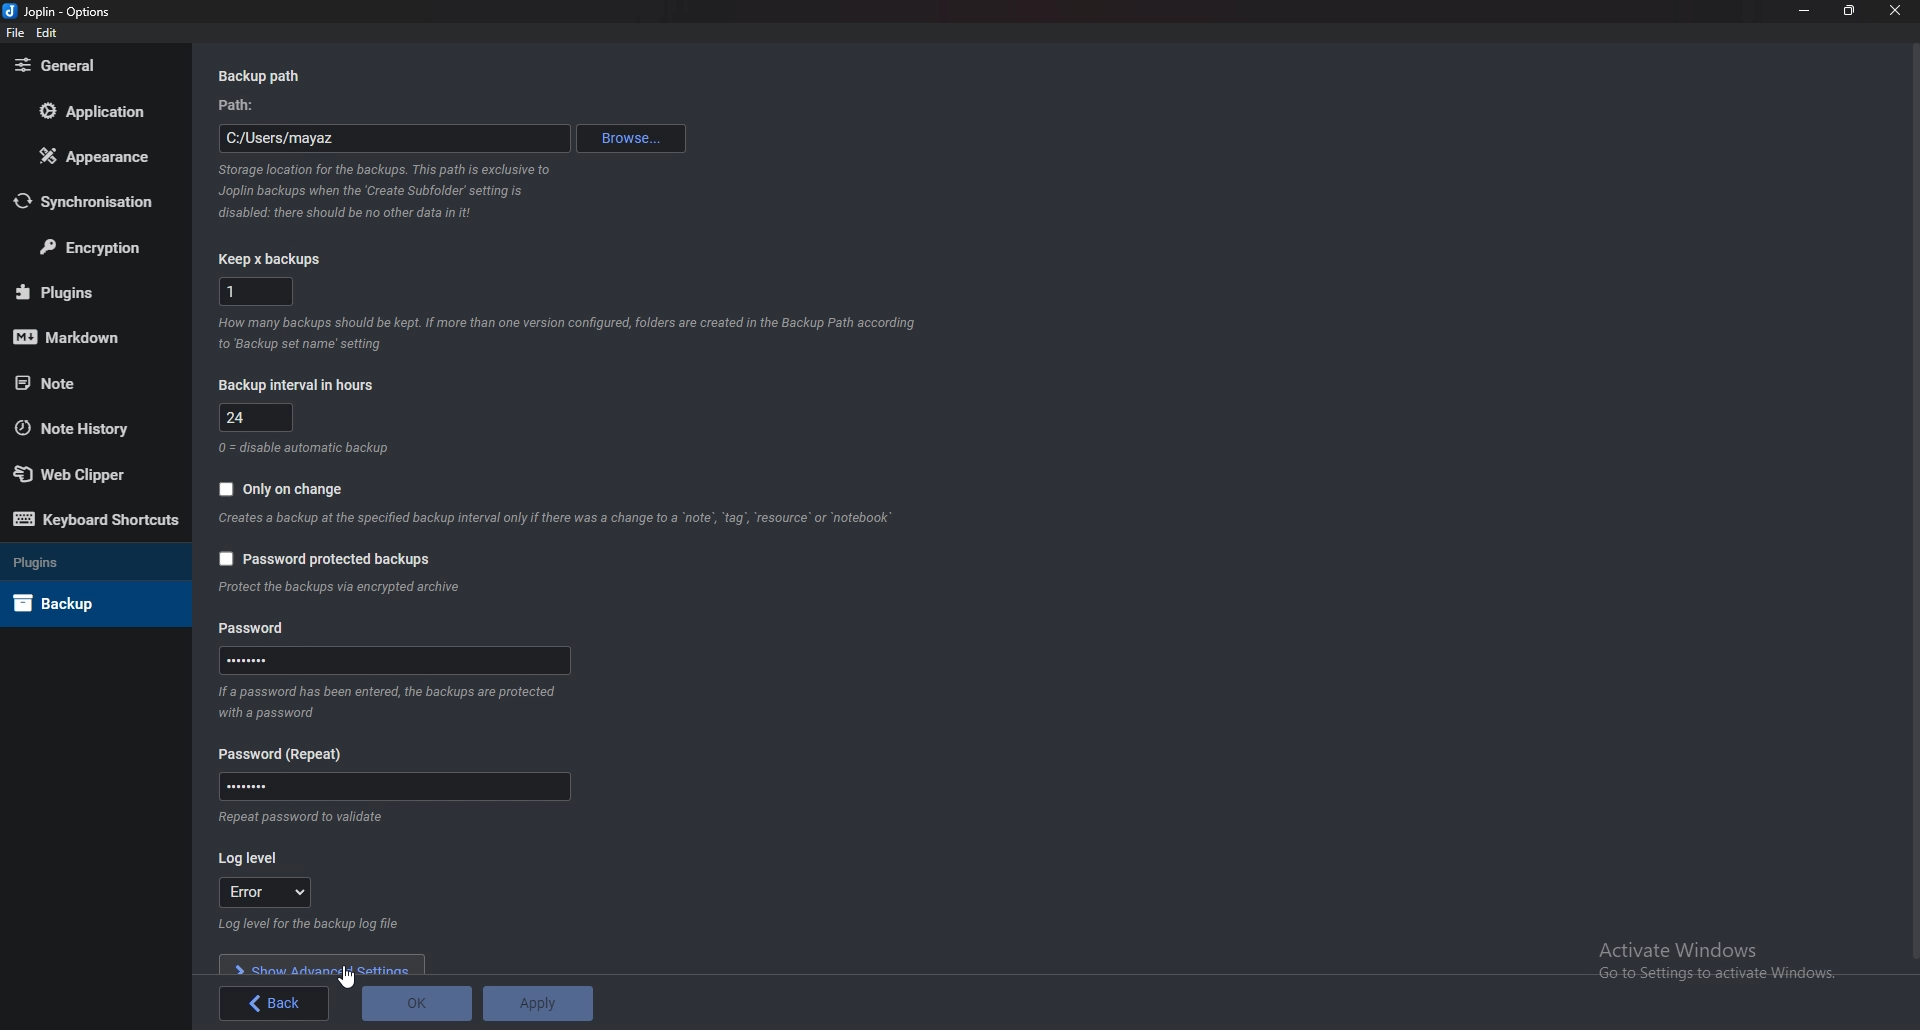 The width and height of the screenshot is (1920, 1030). Describe the element at coordinates (285, 487) in the screenshot. I see `Only on change` at that location.